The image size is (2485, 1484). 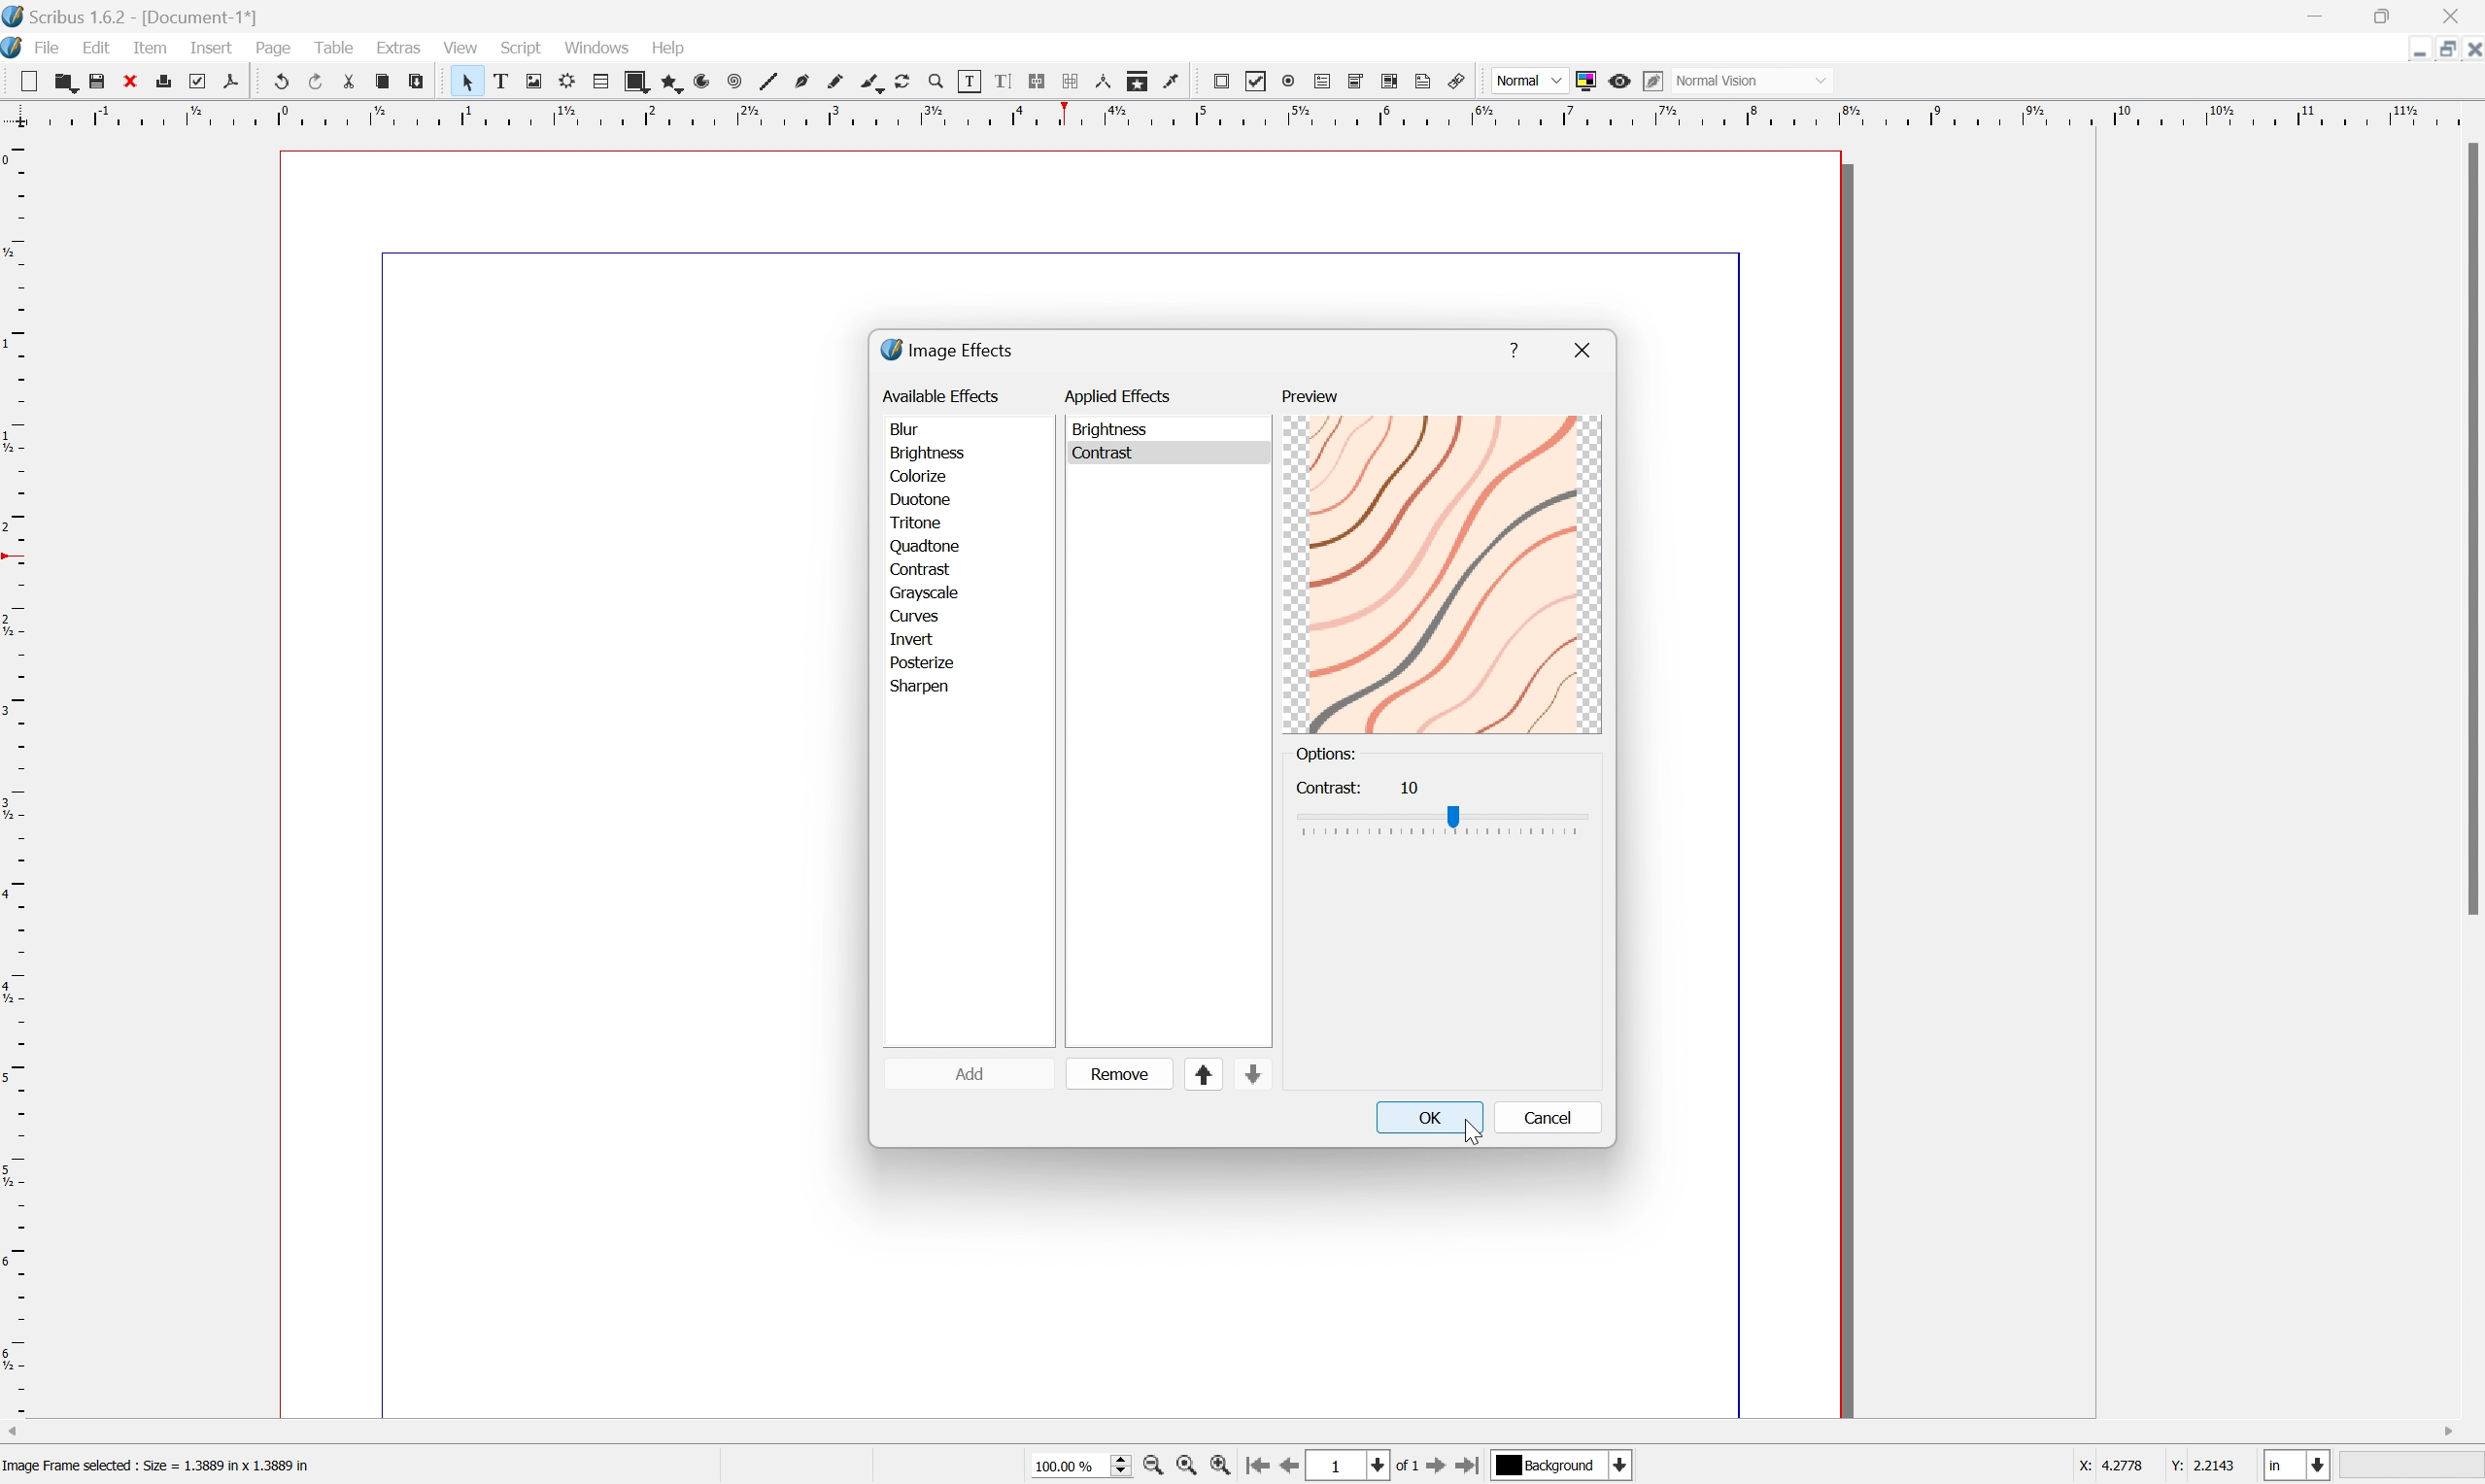 What do you see at coordinates (1620, 81) in the screenshot?
I see `Preview mode` at bounding box center [1620, 81].